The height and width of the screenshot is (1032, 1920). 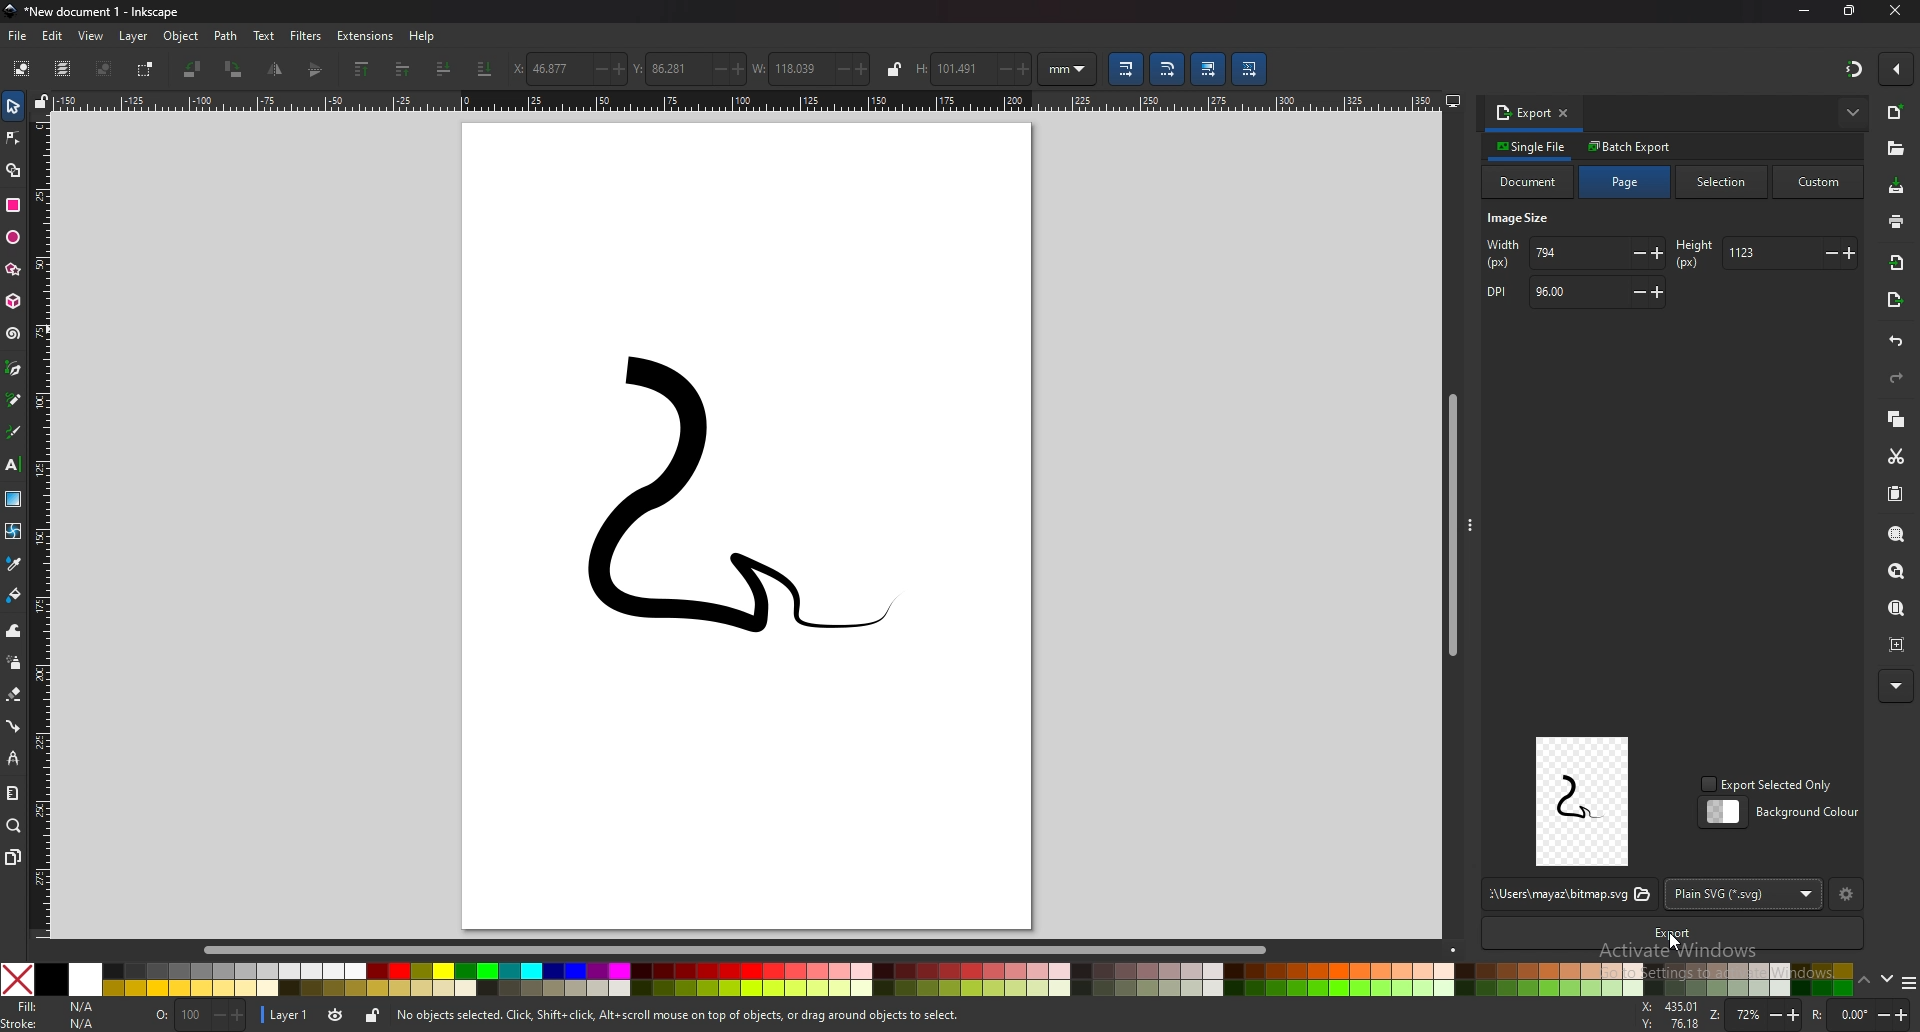 I want to click on display options, so click(x=1452, y=97).